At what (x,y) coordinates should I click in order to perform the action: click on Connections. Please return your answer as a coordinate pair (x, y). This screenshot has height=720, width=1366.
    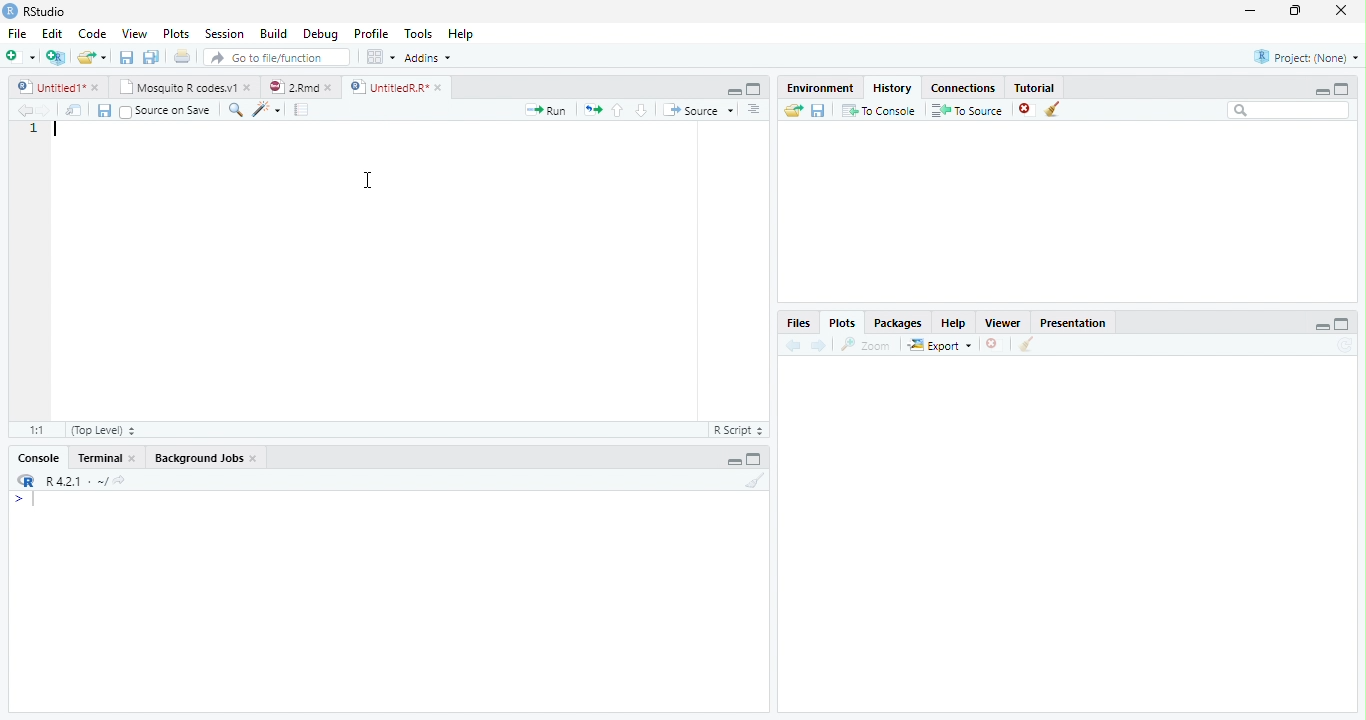
    Looking at the image, I should click on (964, 89).